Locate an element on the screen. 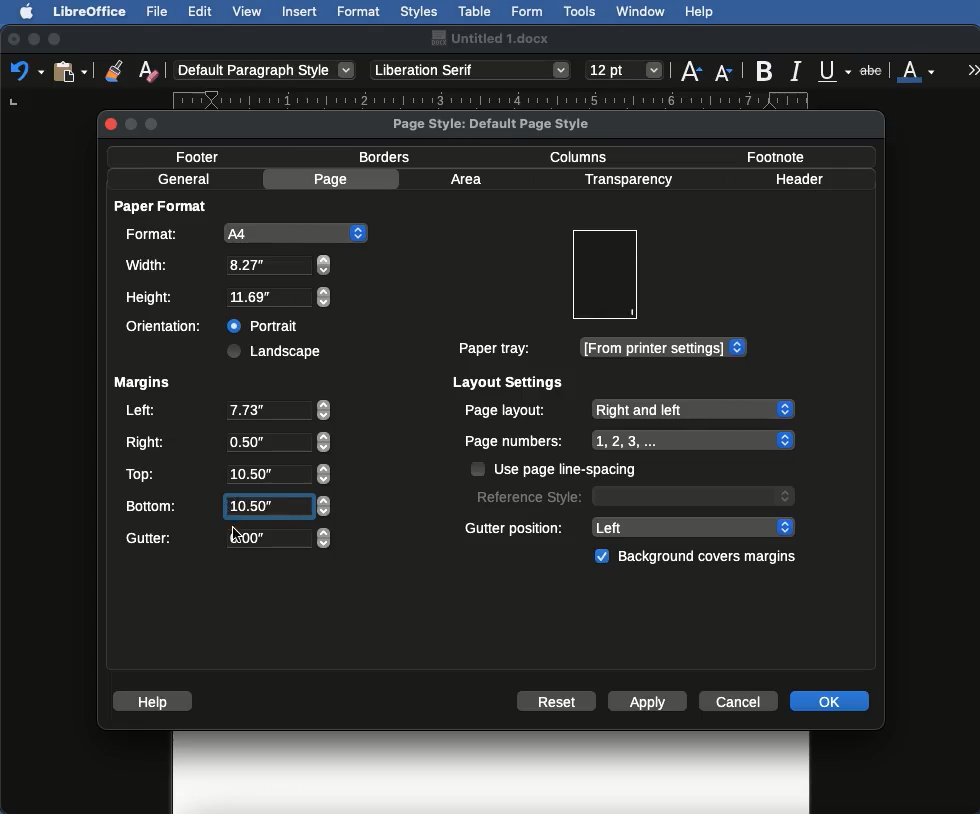 The height and width of the screenshot is (814, 980). Maximize is located at coordinates (56, 39).